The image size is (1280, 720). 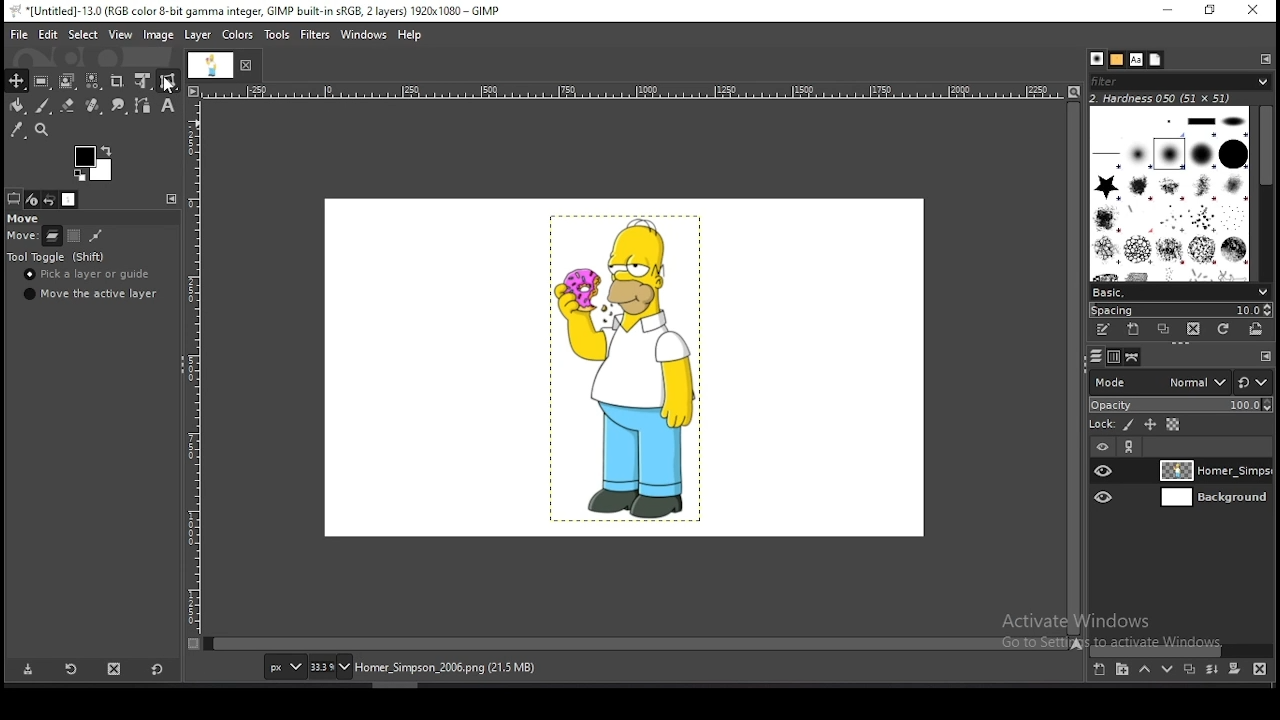 I want to click on tool options, so click(x=14, y=199).